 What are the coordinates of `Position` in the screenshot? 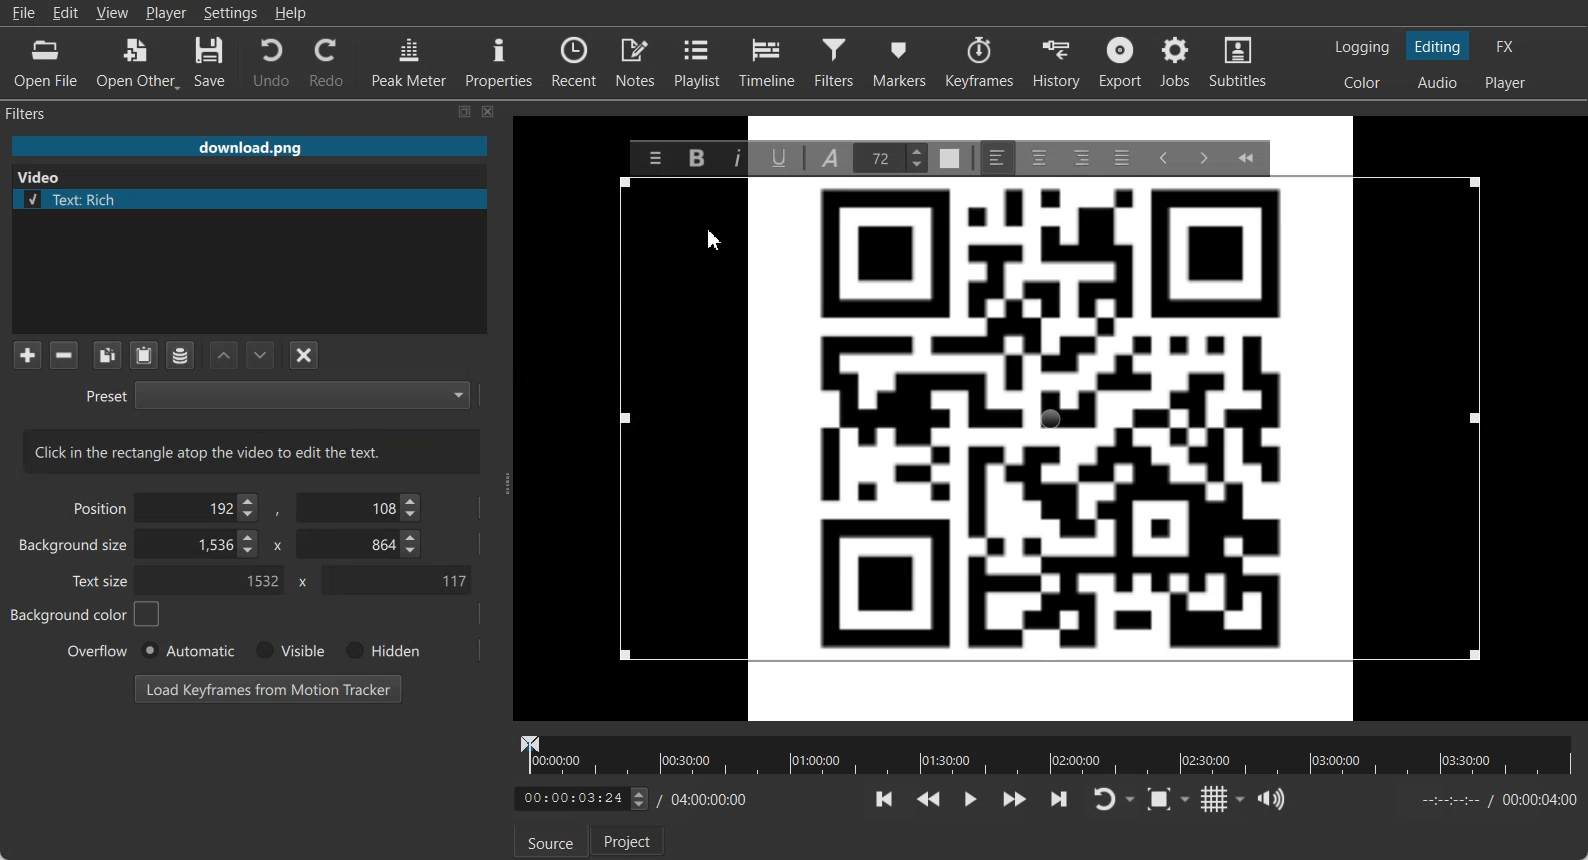 It's located at (96, 507).